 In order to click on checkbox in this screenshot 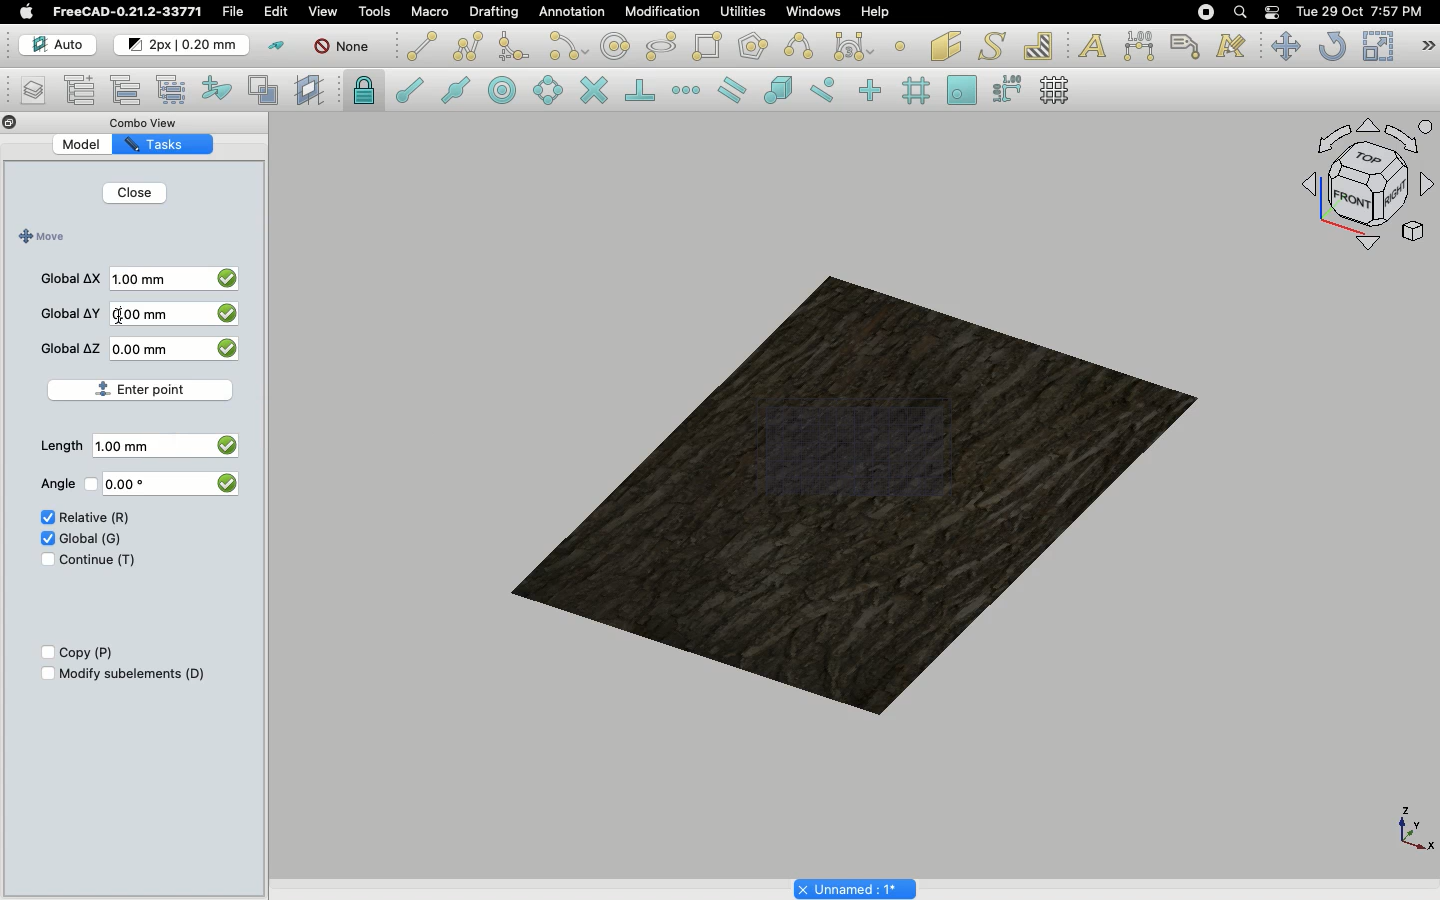, I will do `click(230, 352)`.